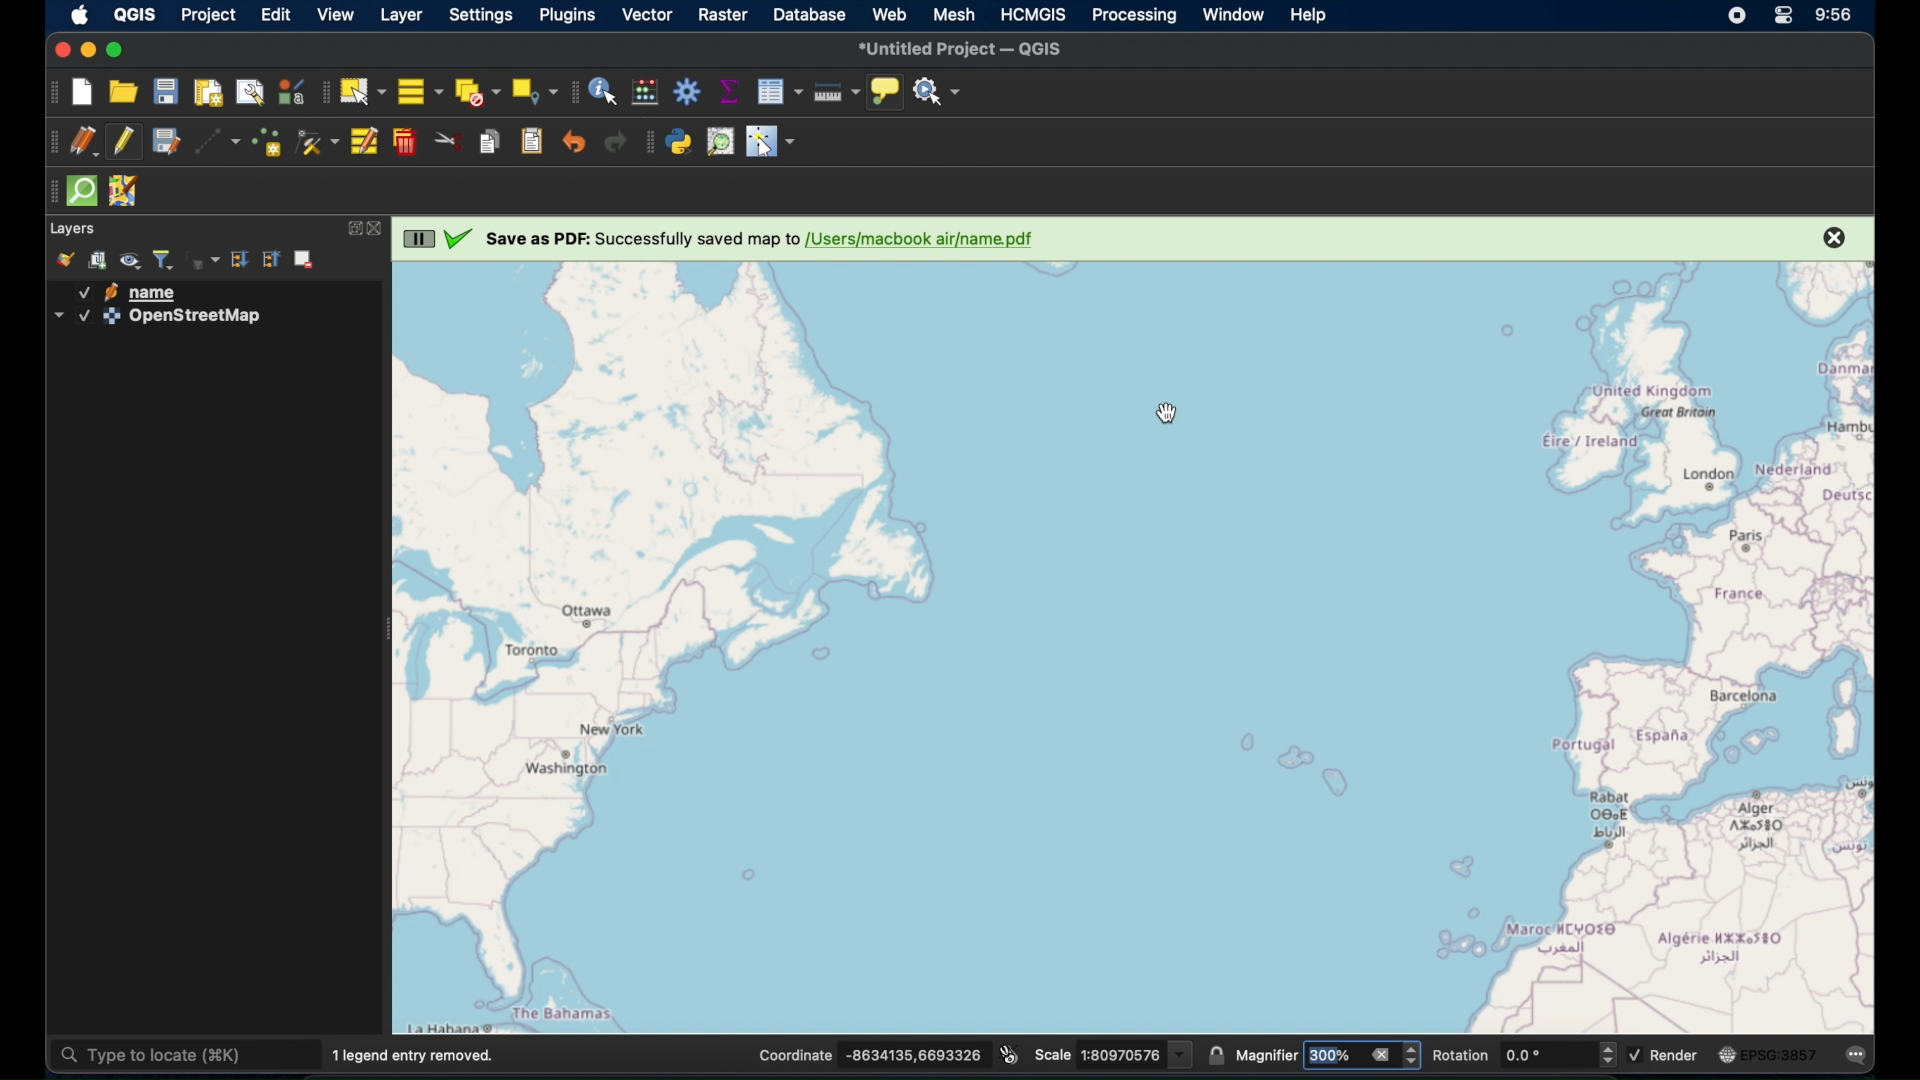  Describe the element at coordinates (80, 16) in the screenshot. I see `apple icon` at that location.